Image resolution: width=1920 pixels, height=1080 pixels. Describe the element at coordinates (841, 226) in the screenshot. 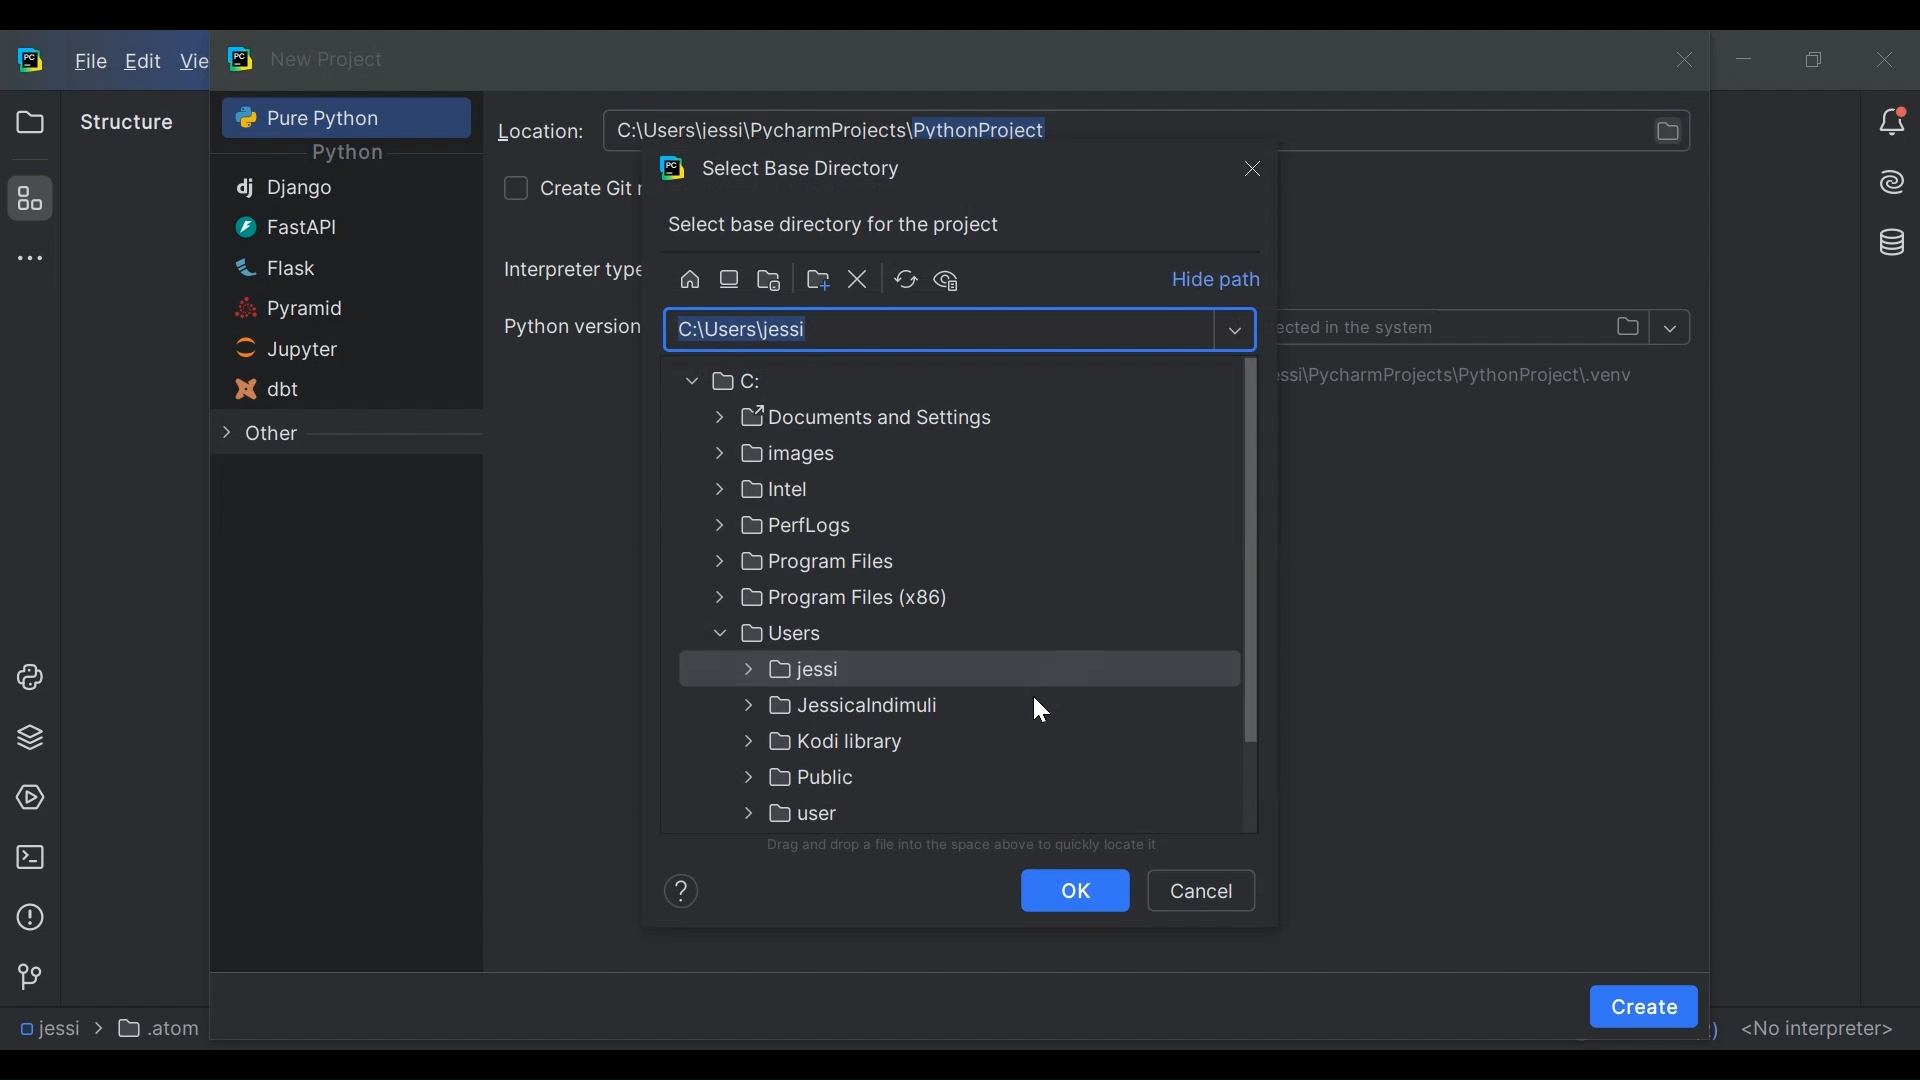

I see `Select base directory for the project` at that location.